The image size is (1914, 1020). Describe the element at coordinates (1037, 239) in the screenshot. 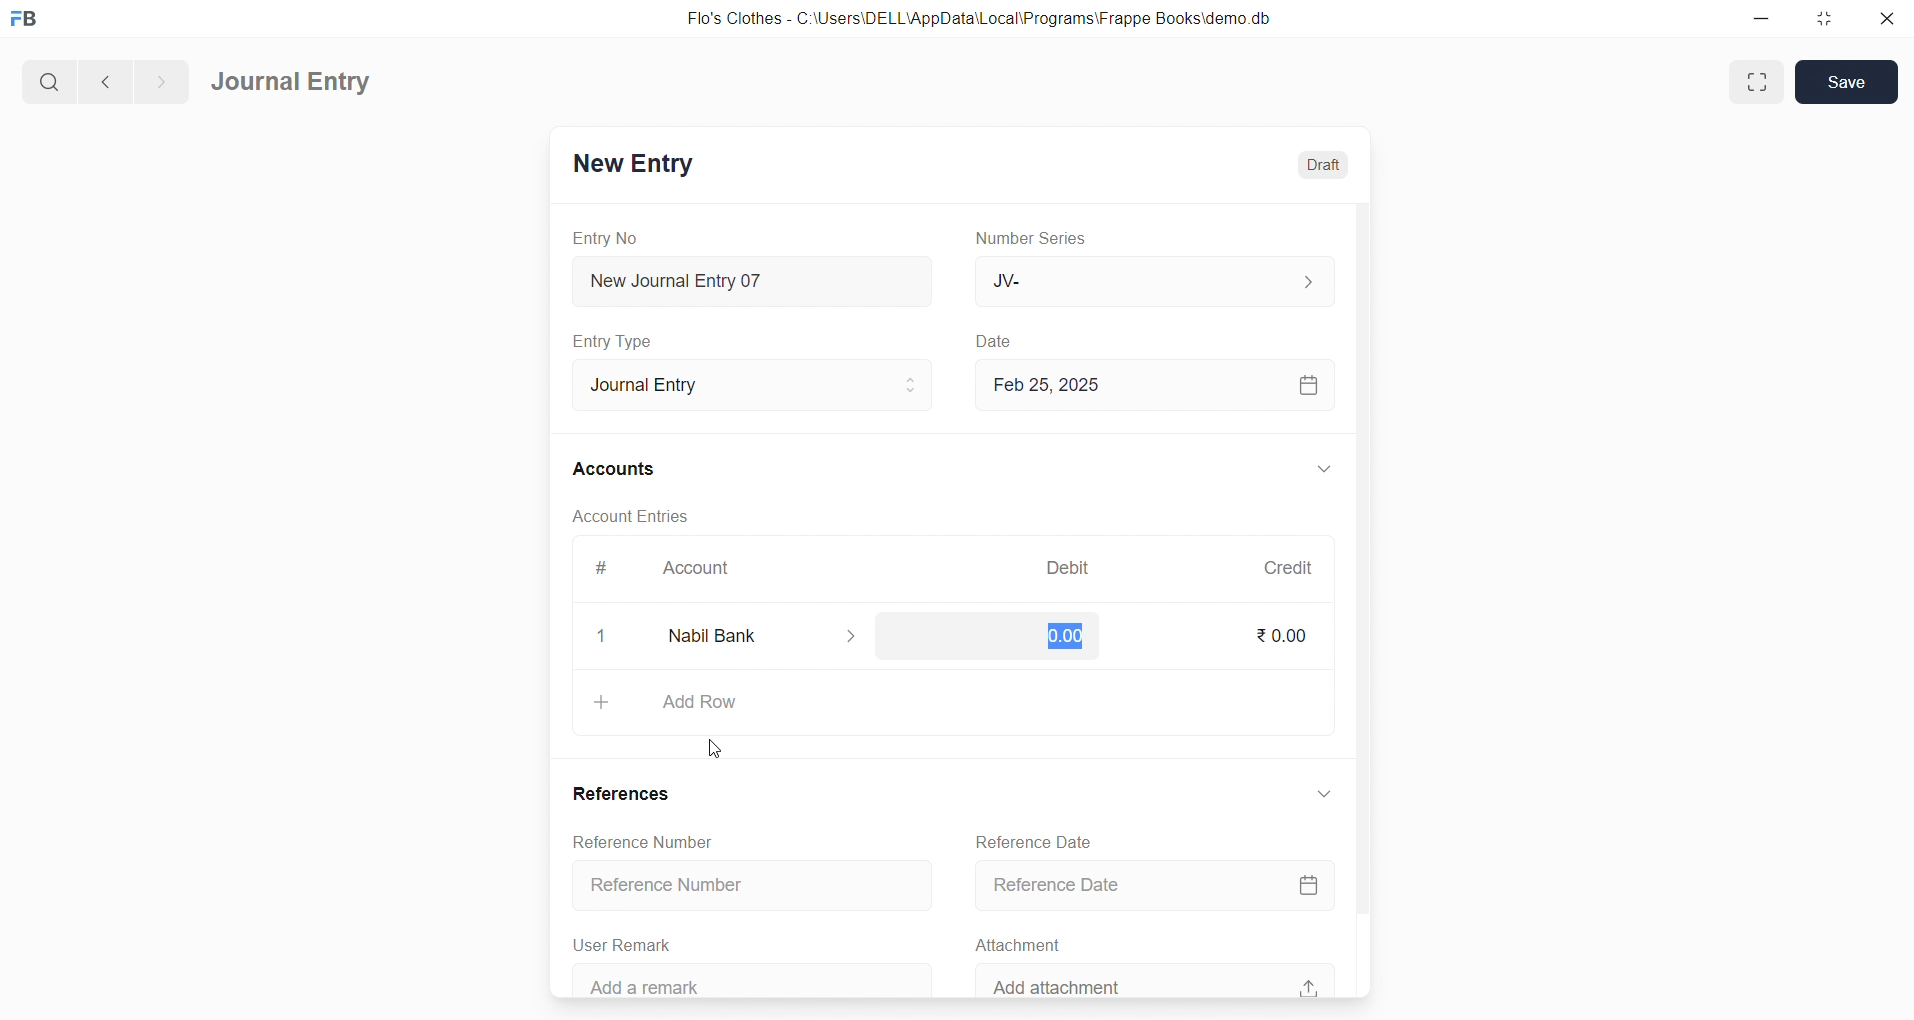

I see `Number Series` at that location.